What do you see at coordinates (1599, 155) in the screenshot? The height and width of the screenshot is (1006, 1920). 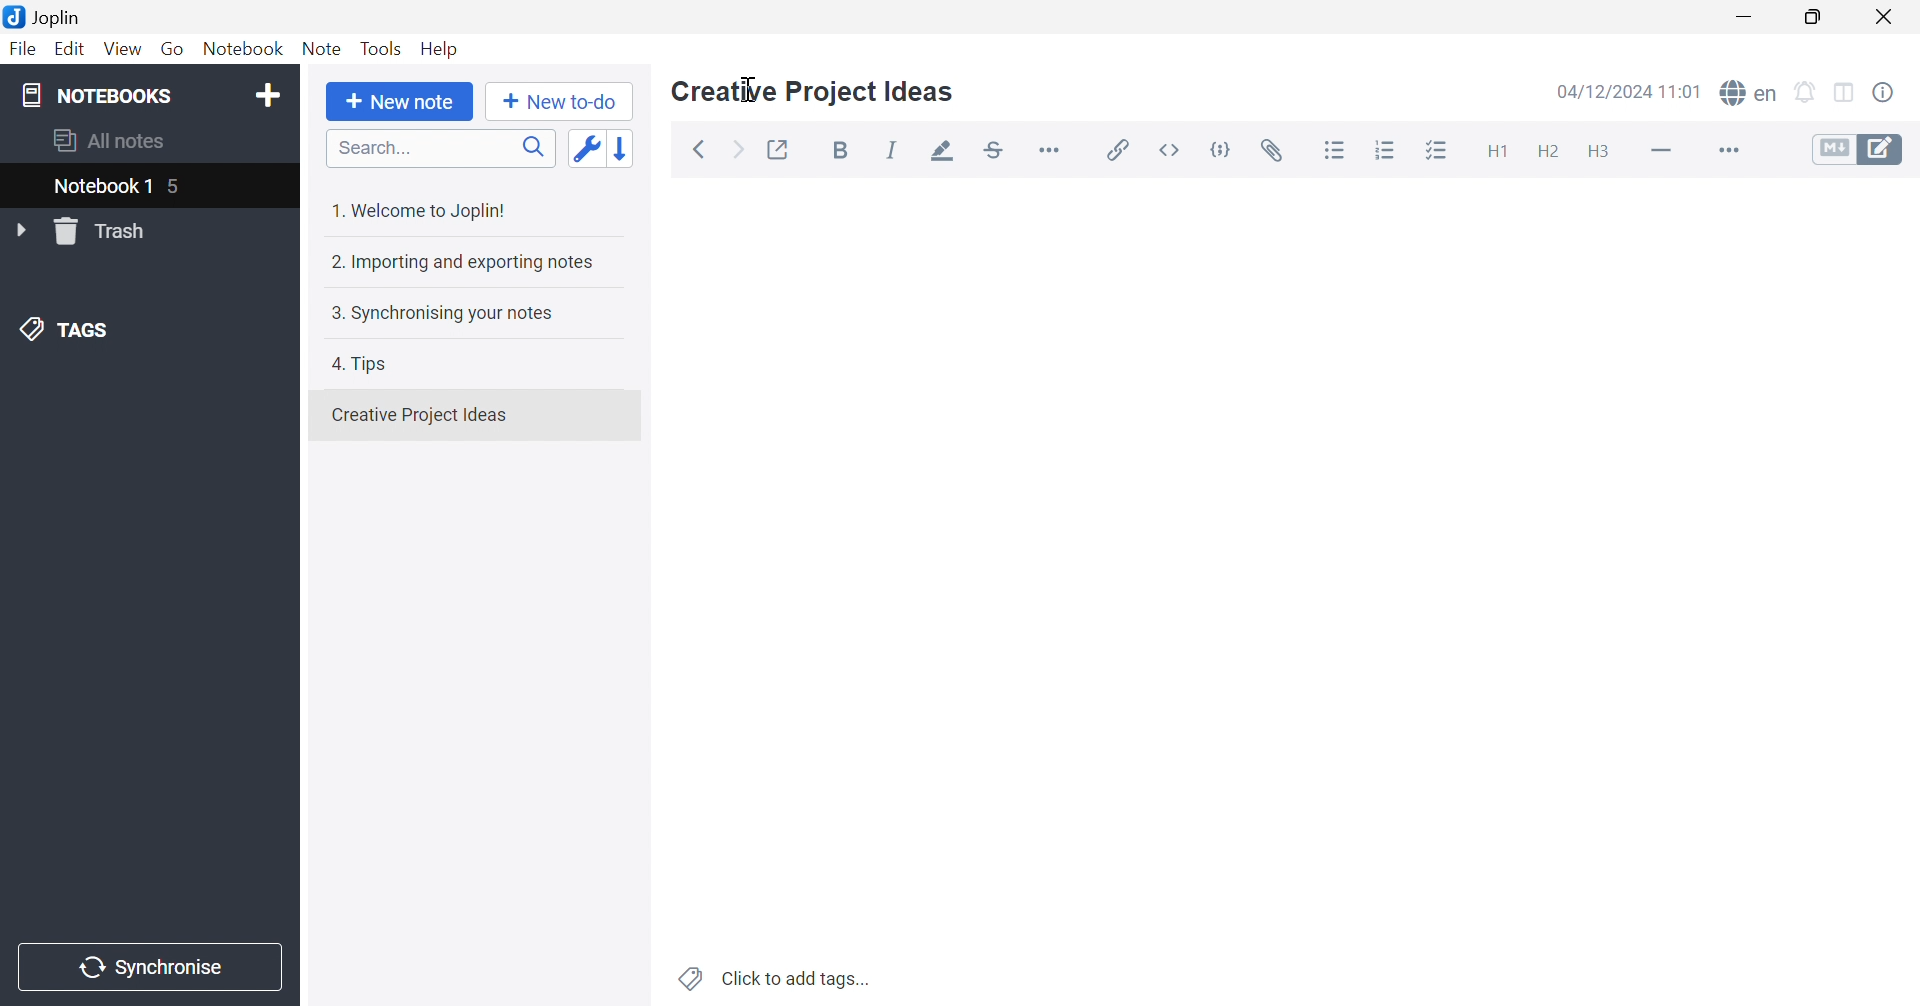 I see `Heading 3` at bounding box center [1599, 155].